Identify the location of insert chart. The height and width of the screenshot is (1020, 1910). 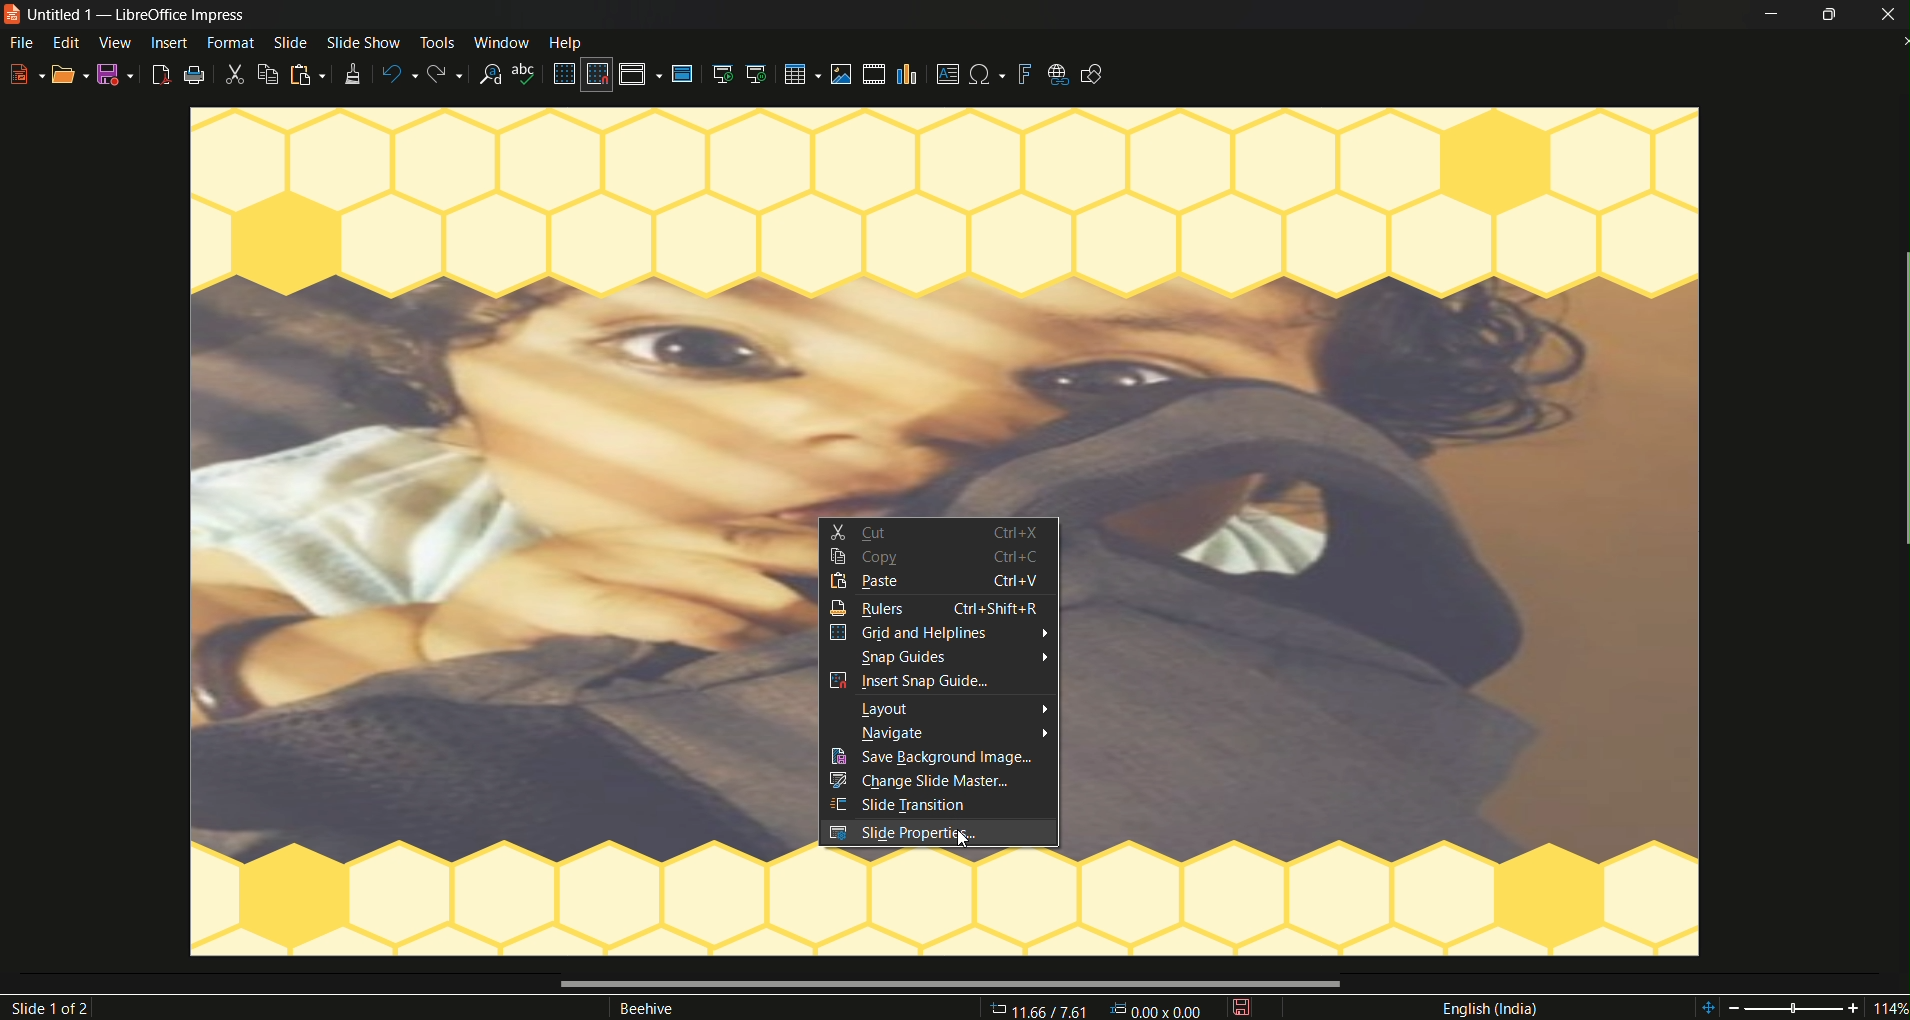
(910, 74).